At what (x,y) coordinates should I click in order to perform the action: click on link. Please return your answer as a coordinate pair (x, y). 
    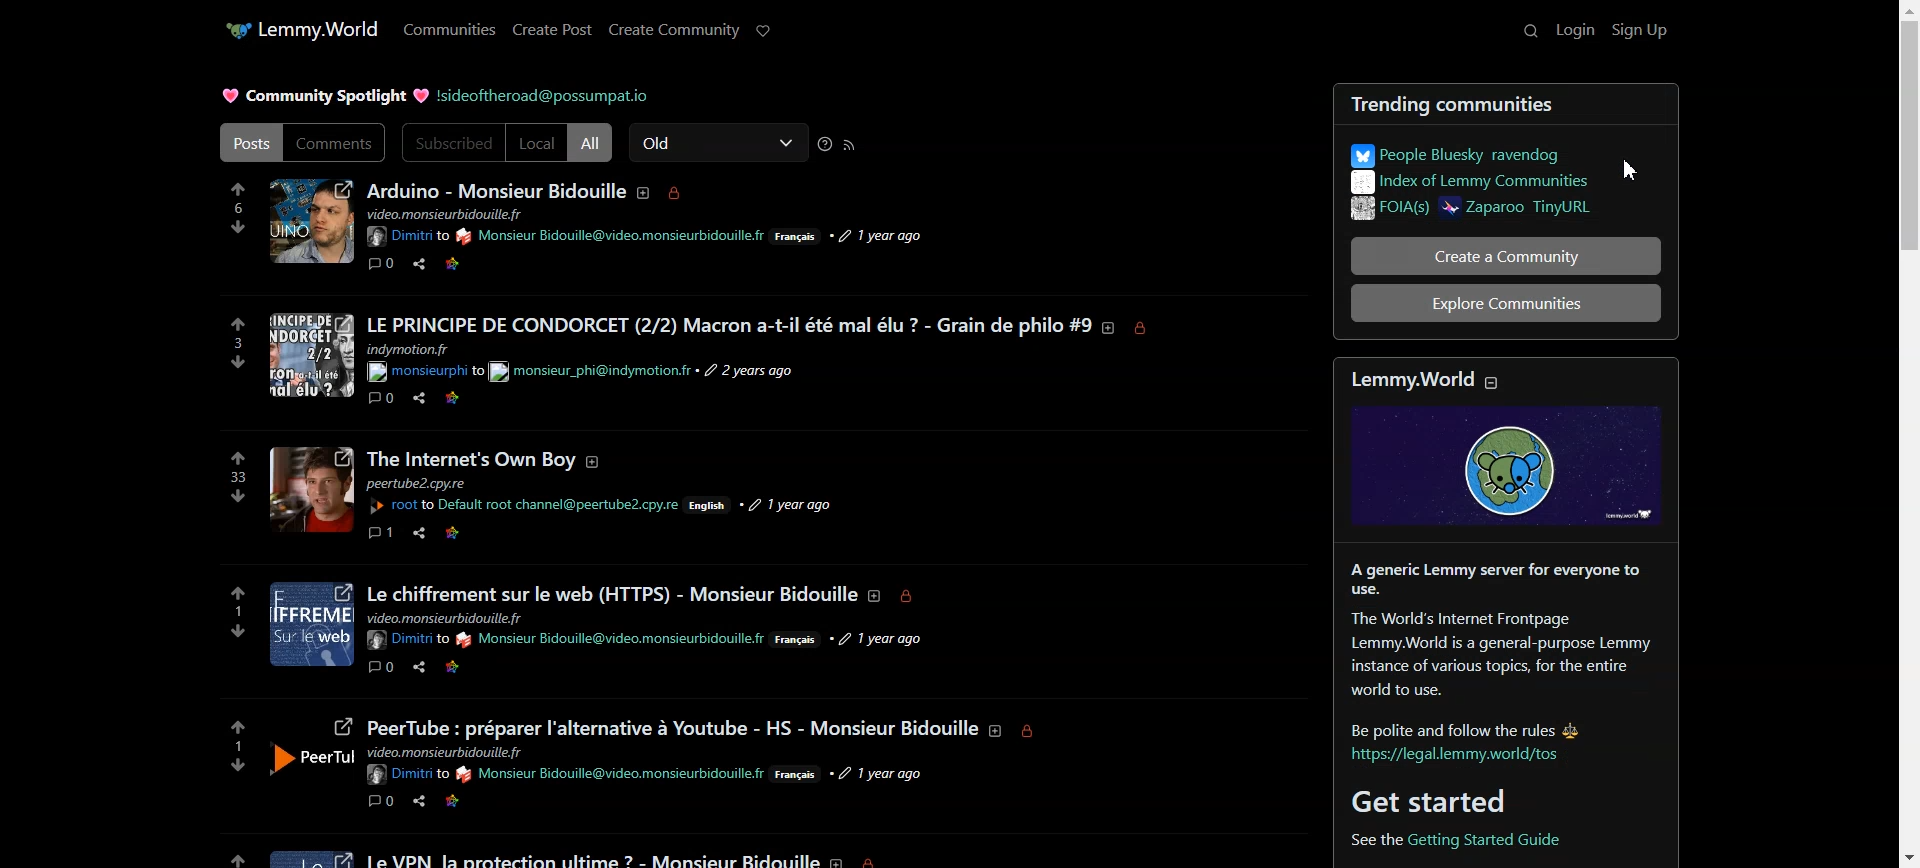
    Looking at the image, I should click on (452, 401).